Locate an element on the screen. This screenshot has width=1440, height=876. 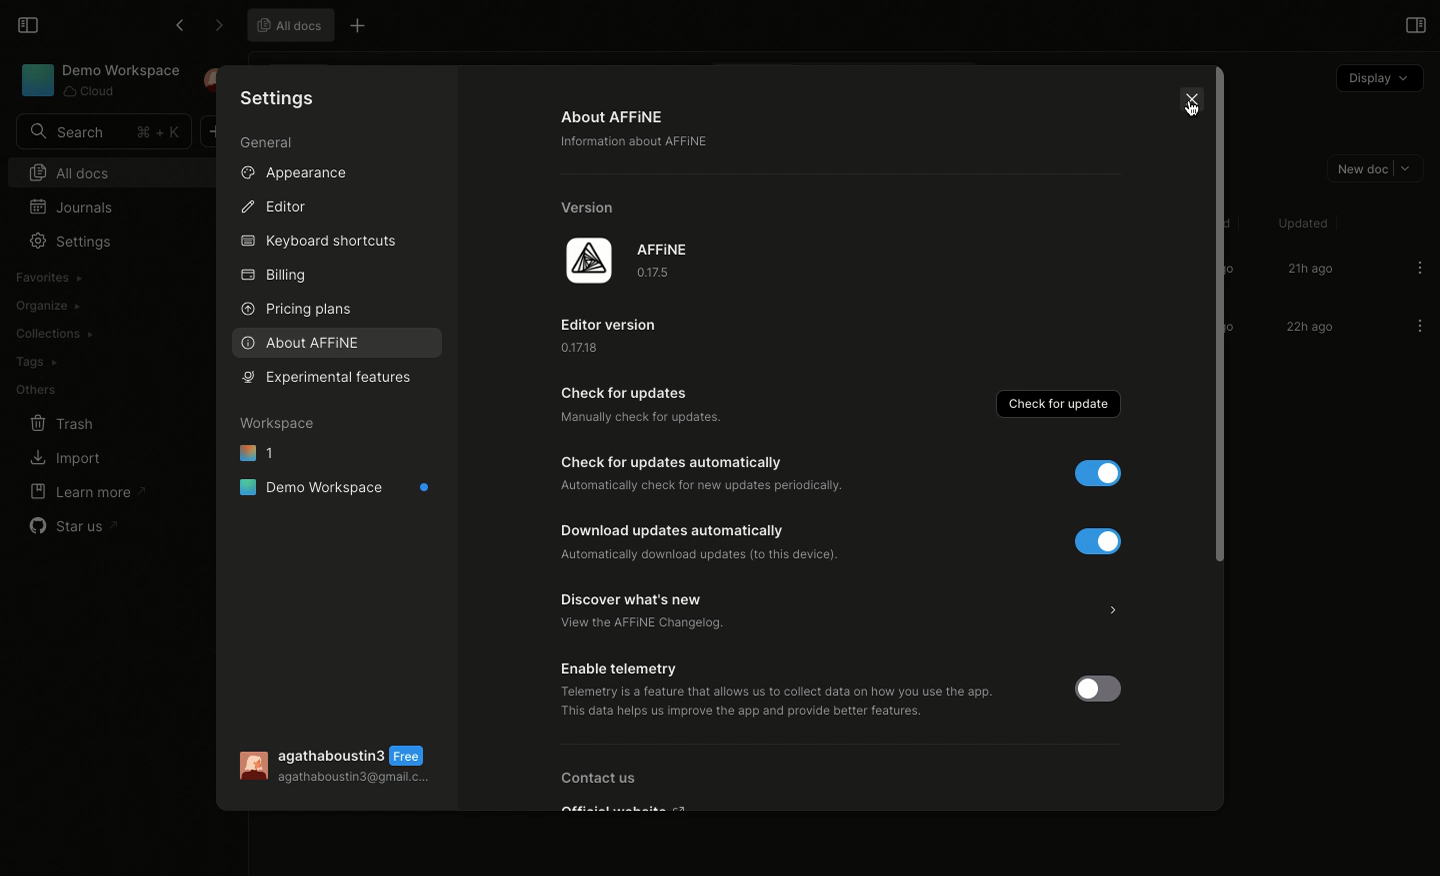
Updated is located at coordinates (1300, 223).